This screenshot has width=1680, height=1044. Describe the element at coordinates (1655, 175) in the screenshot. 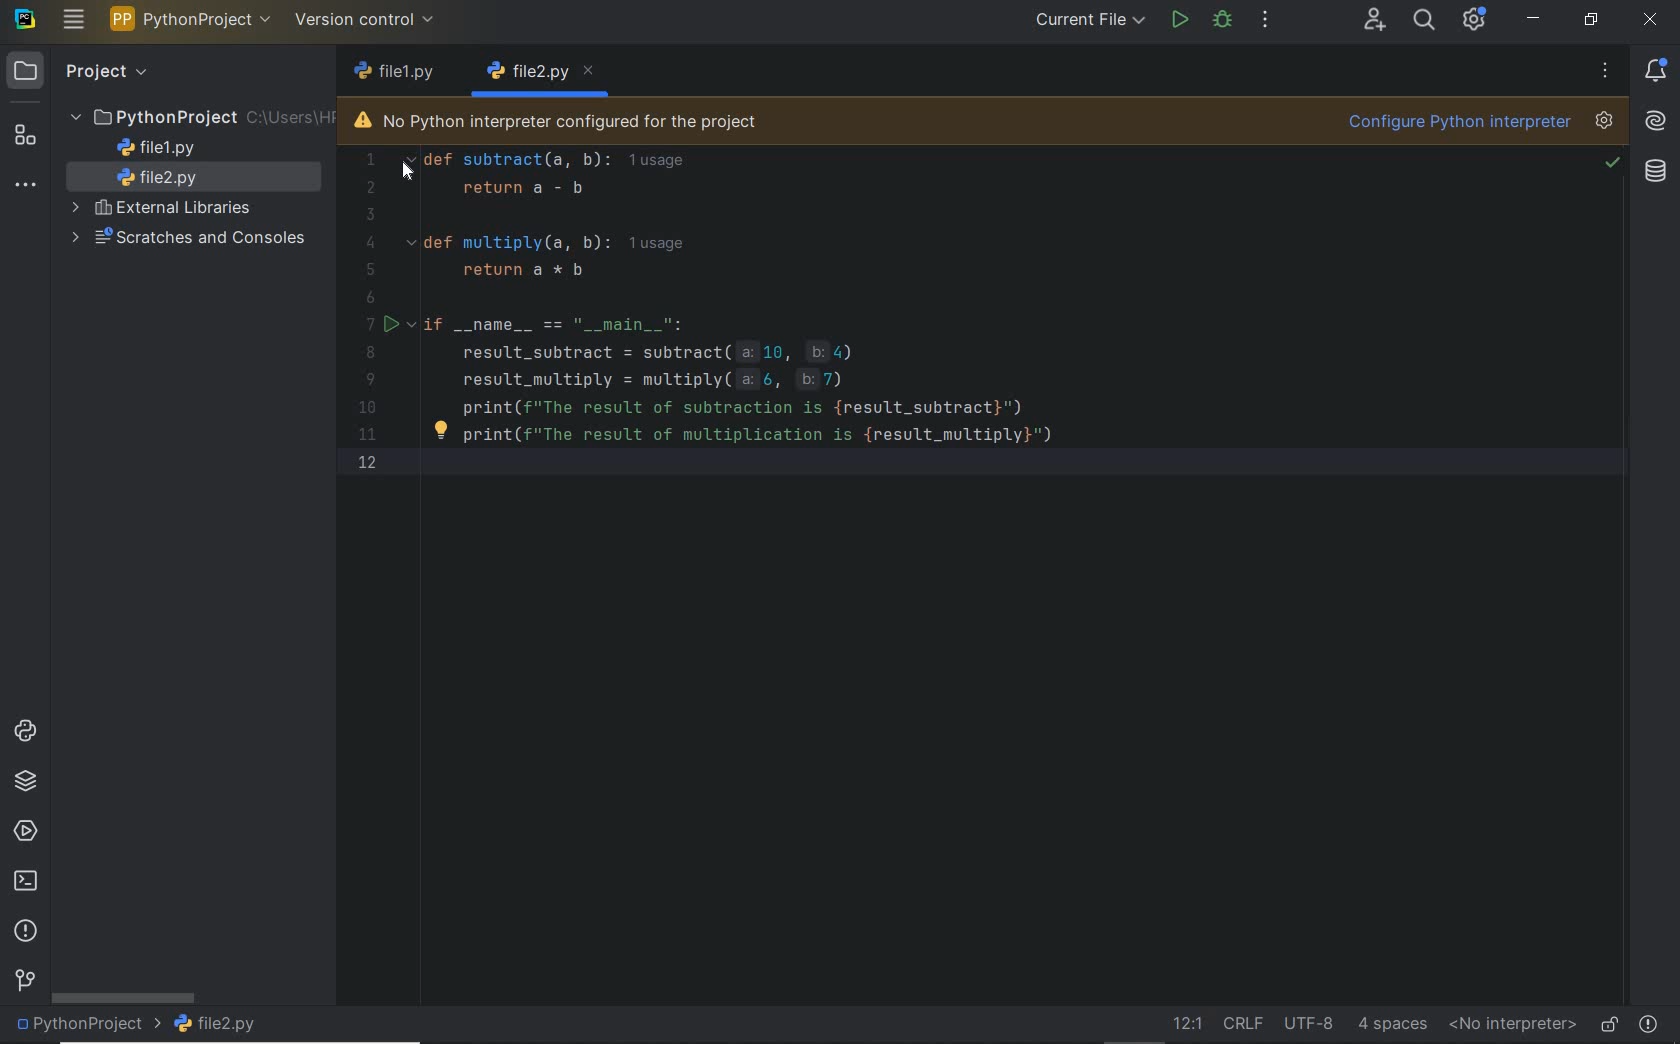

I see `Database` at that location.